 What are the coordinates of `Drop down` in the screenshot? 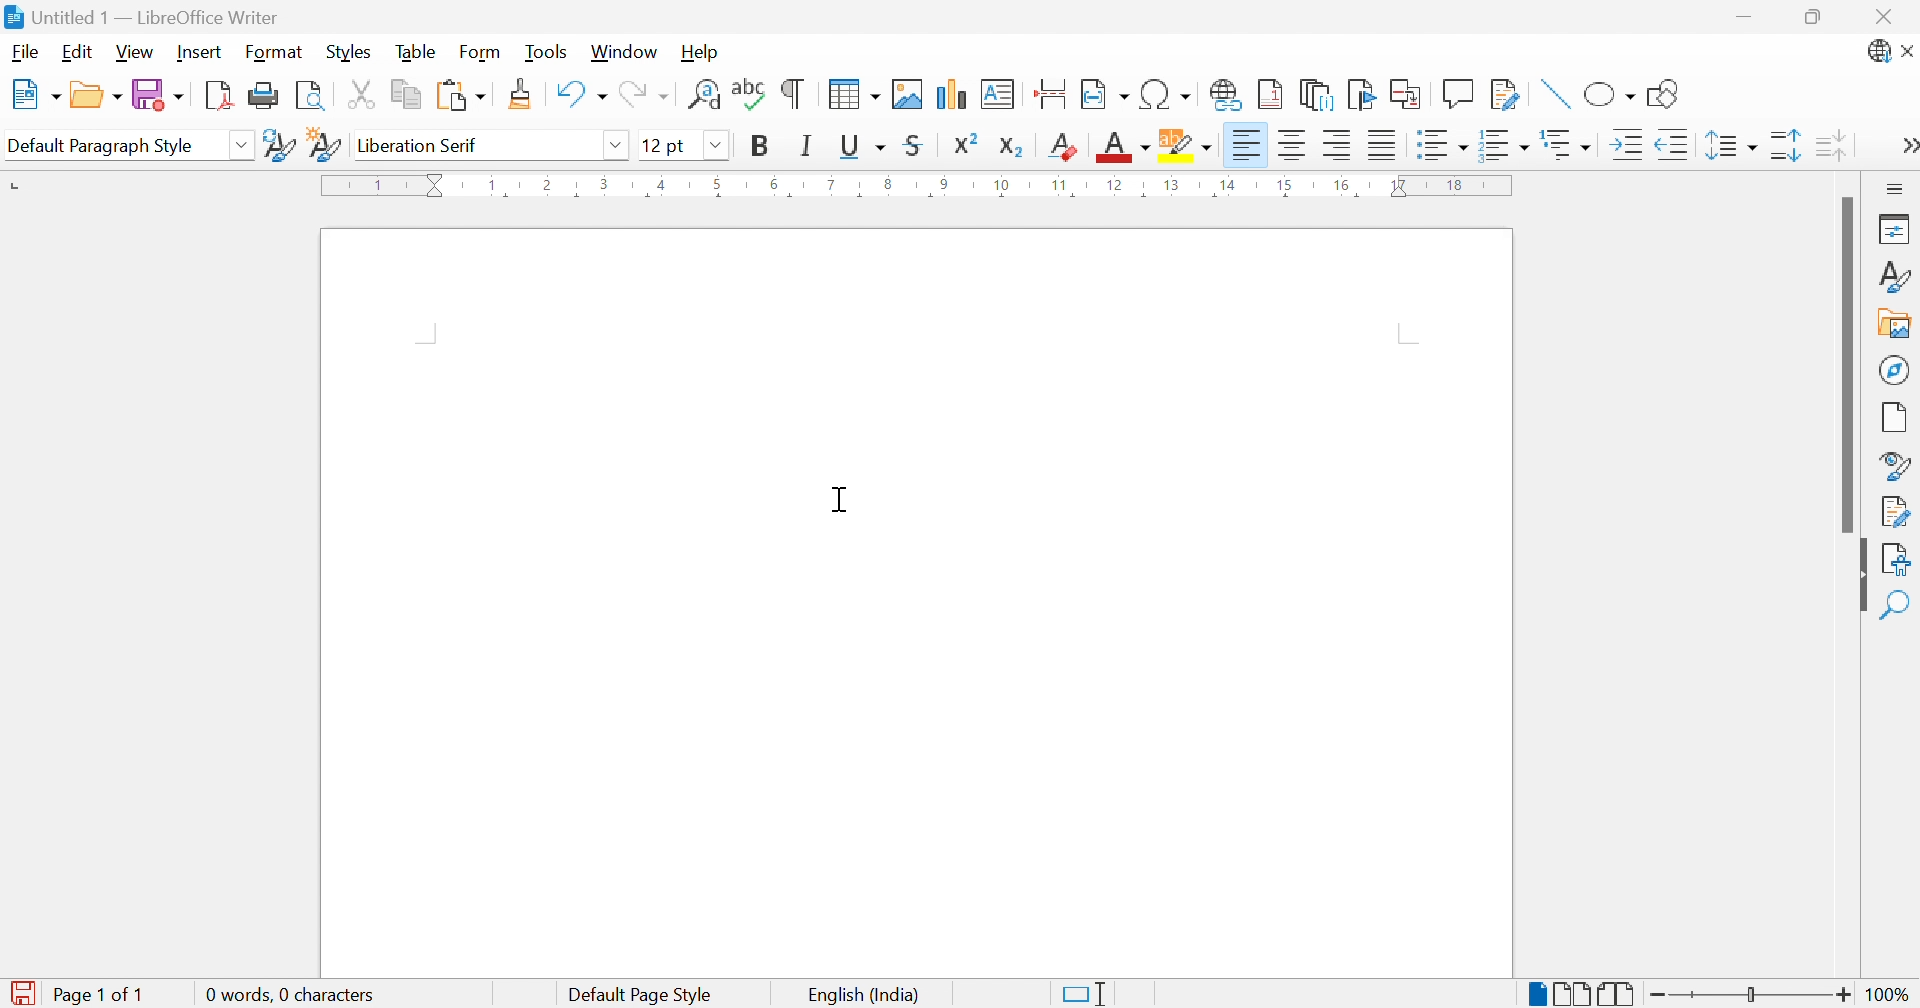 It's located at (241, 145).